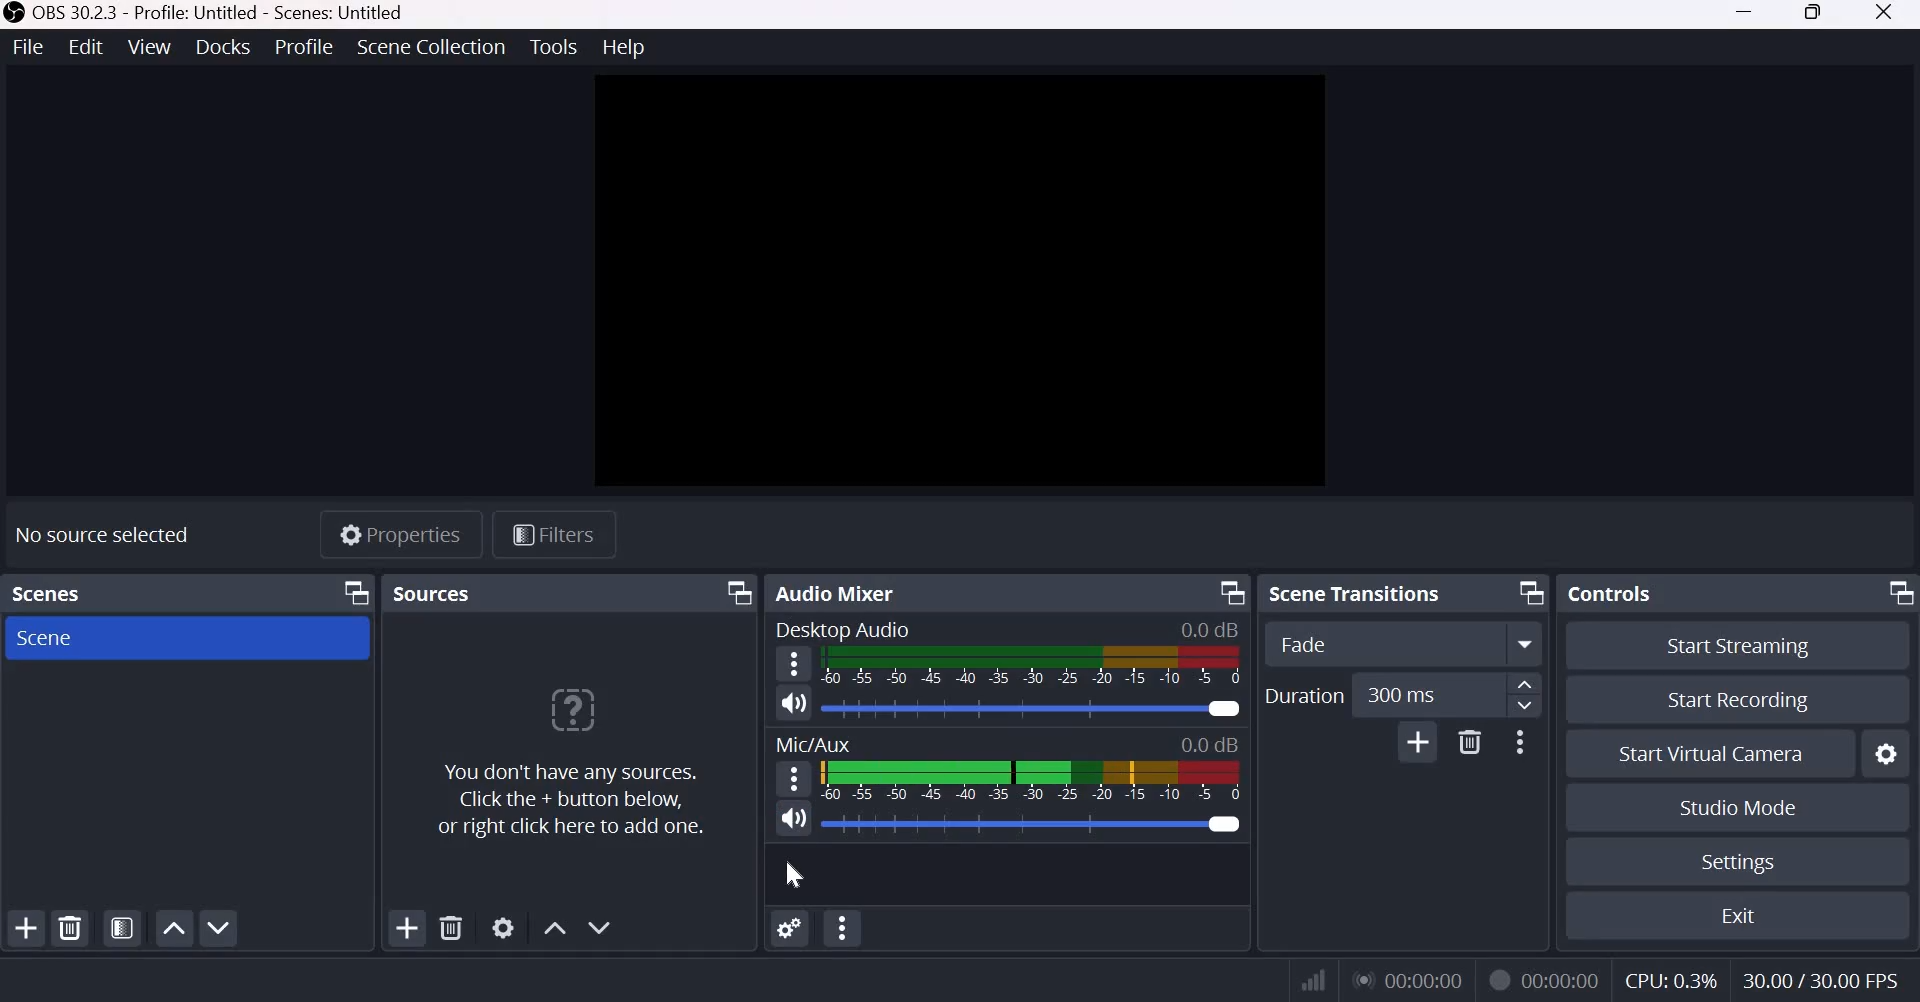 The image size is (1920, 1002). What do you see at coordinates (728, 593) in the screenshot?
I see `Dock Options icon` at bounding box center [728, 593].